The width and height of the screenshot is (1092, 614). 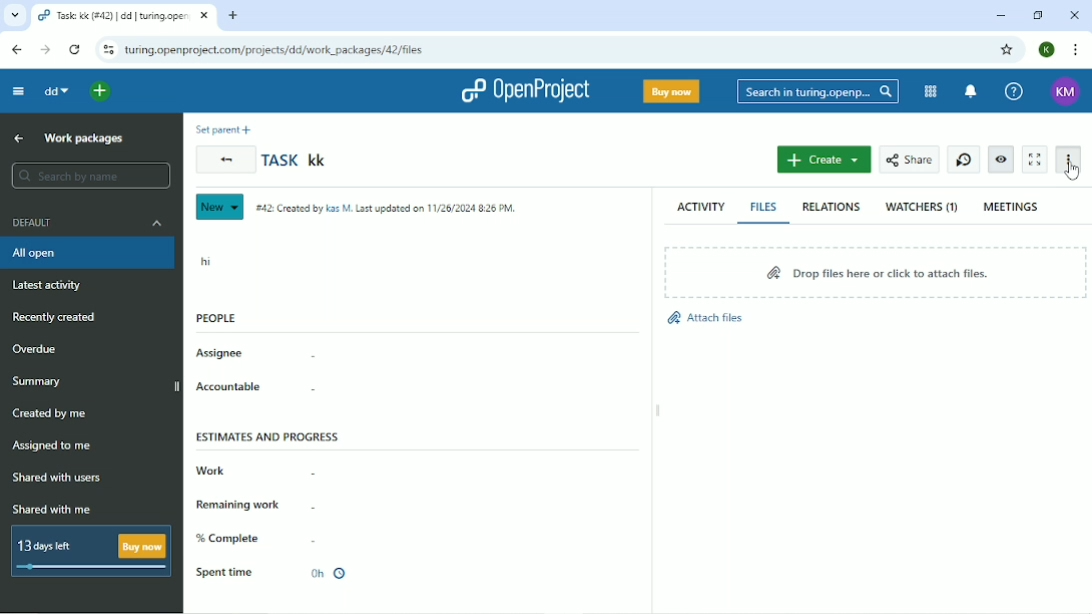 What do you see at coordinates (296, 160) in the screenshot?
I see `Task kk` at bounding box center [296, 160].